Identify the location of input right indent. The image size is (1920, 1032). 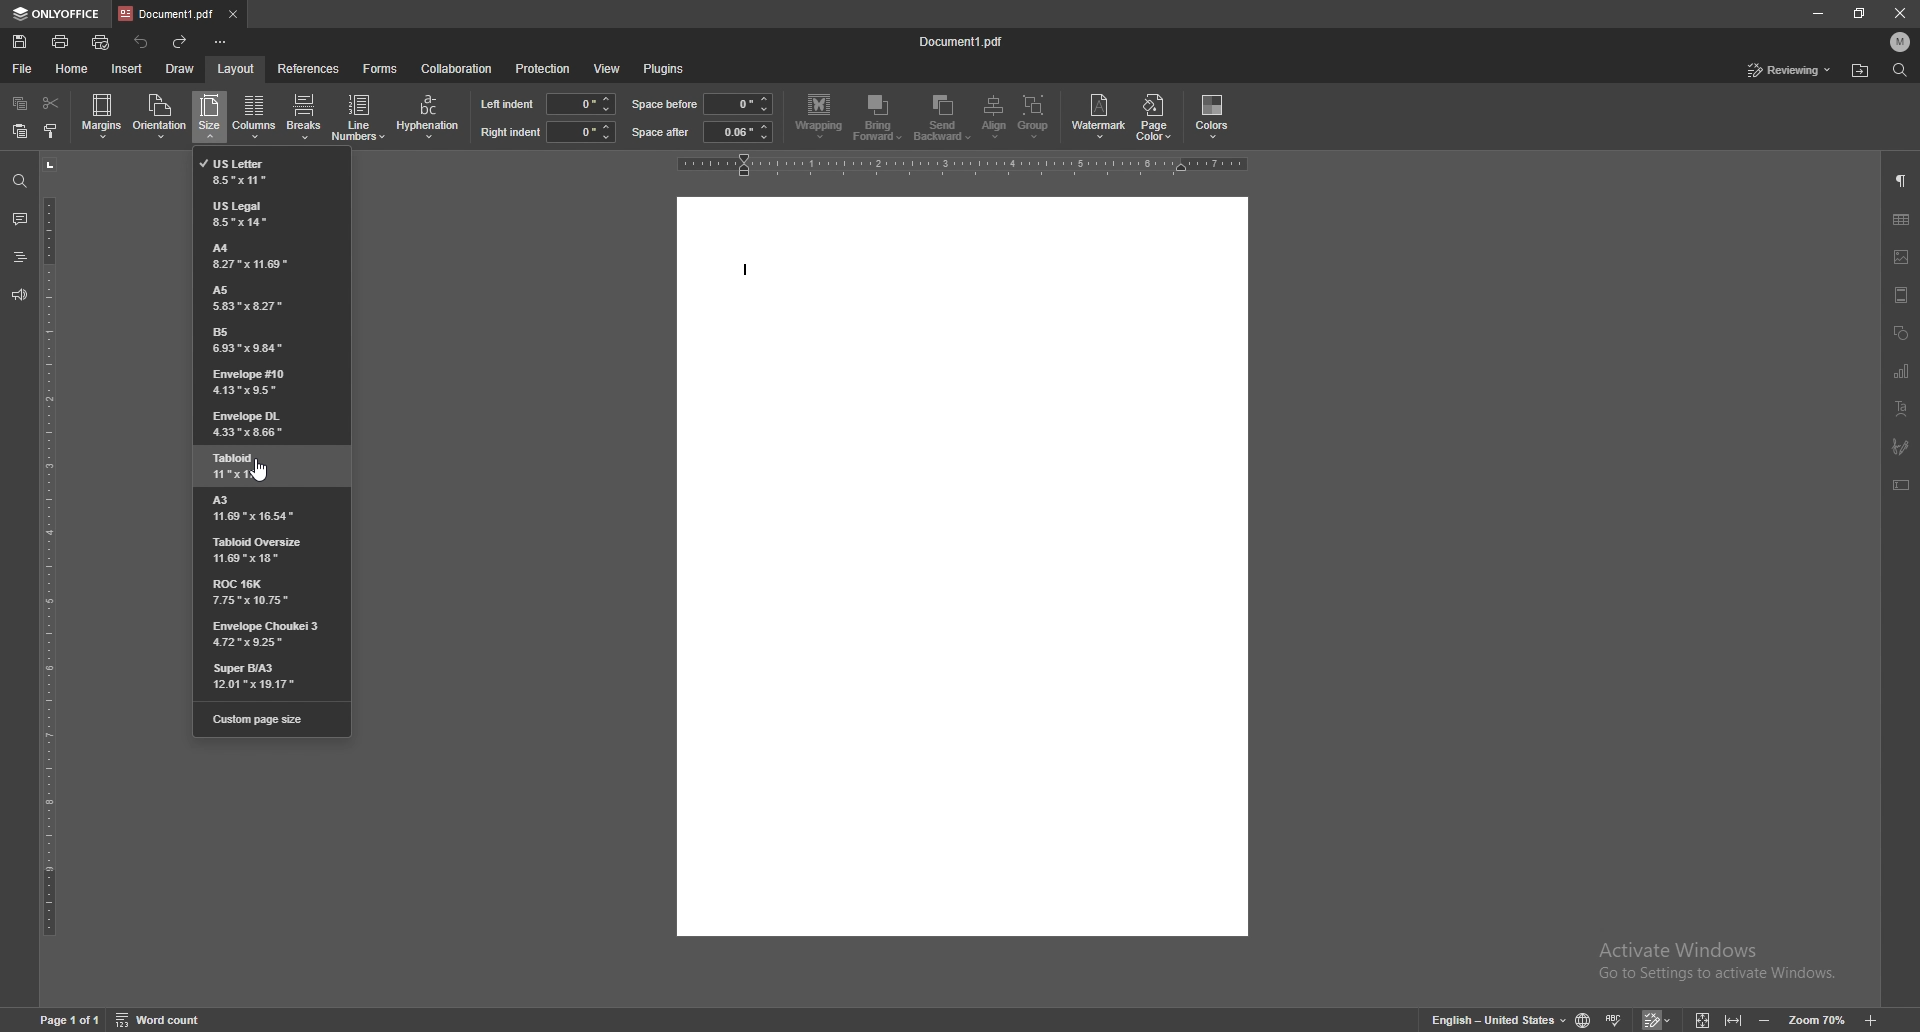
(580, 131).